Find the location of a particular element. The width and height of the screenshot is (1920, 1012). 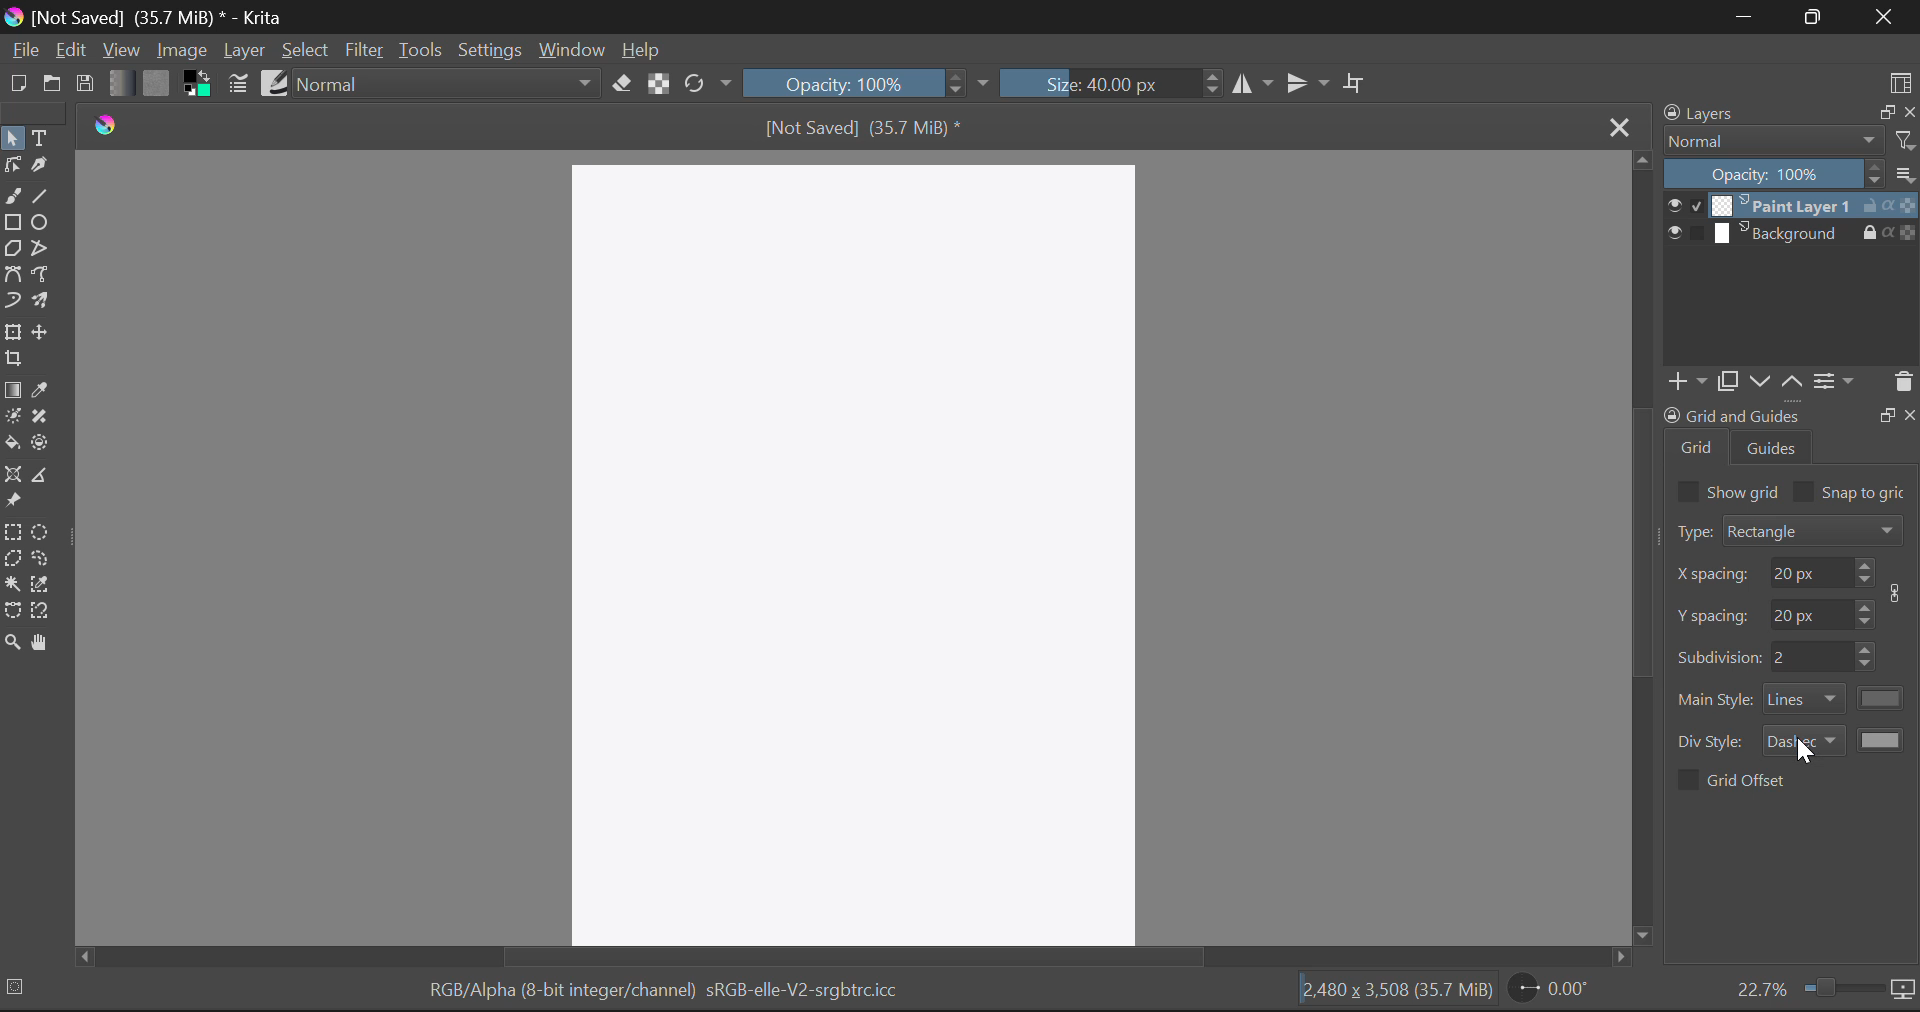

Reference Image is located at coordinates (13, 502).